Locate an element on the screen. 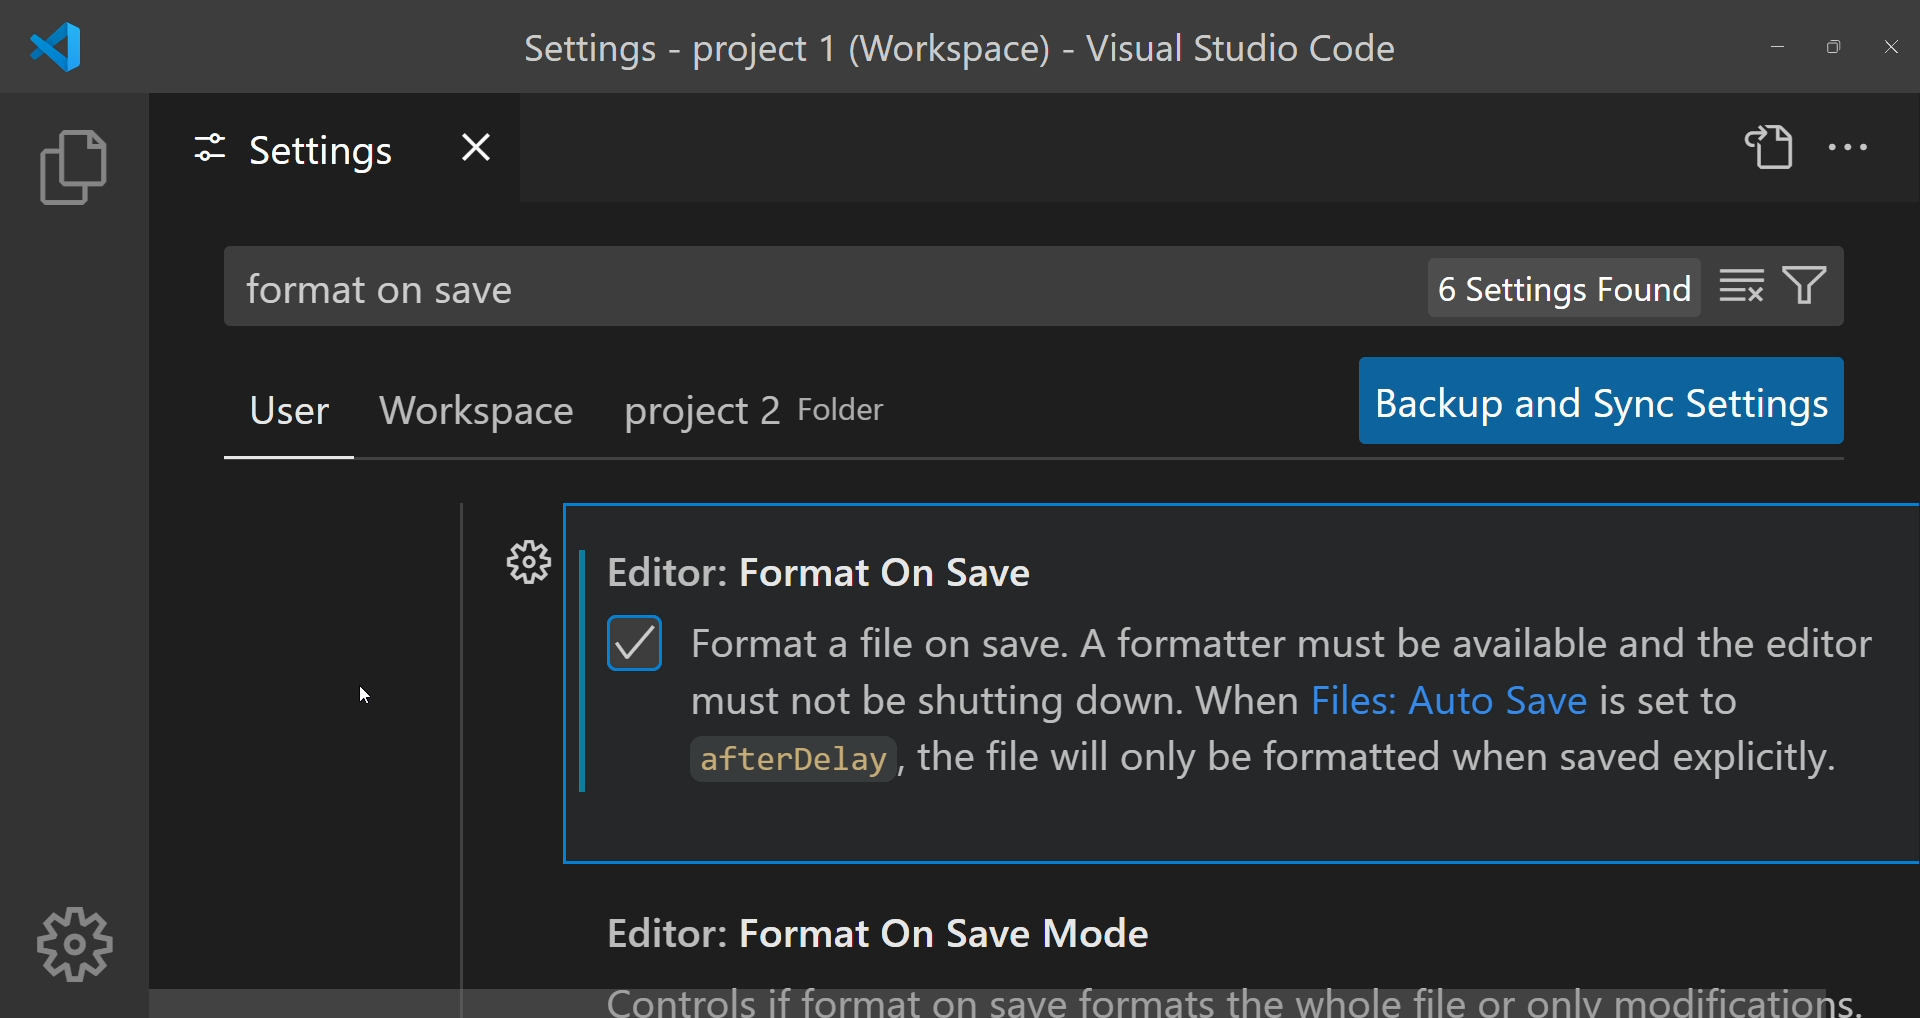 The height and width of the screenshot is (1018, 1920). clear setting is located at coordinates (1736, 278).